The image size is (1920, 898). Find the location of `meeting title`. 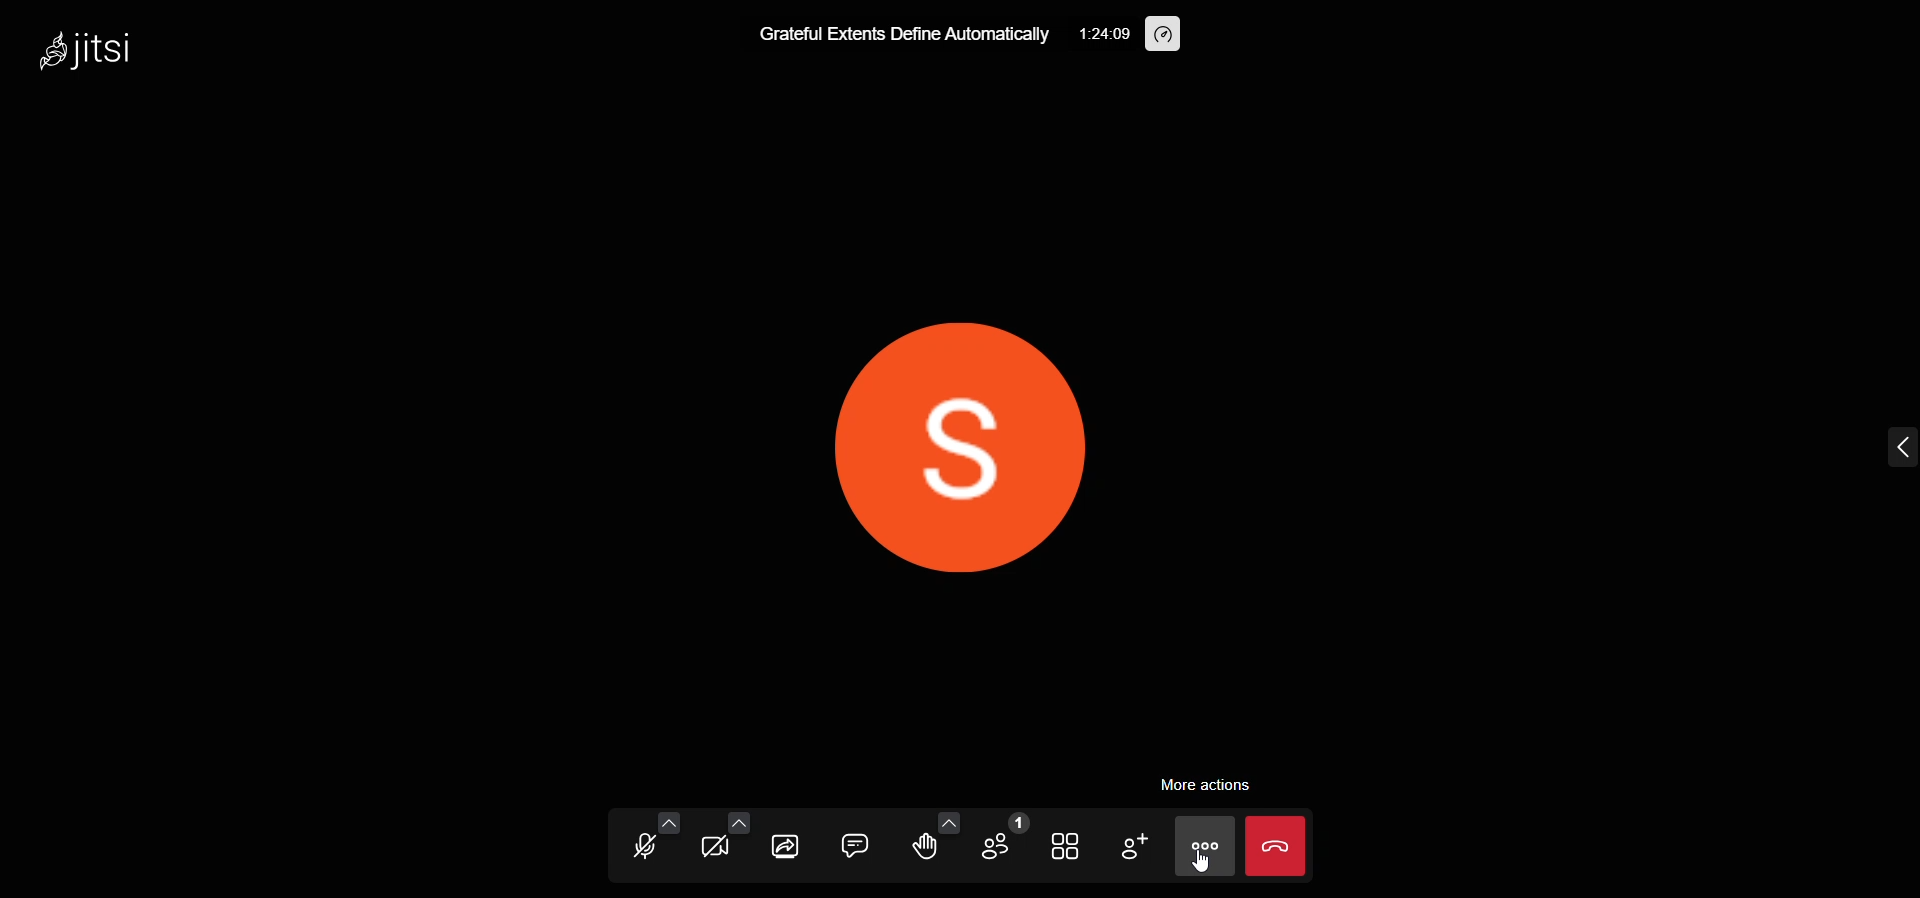

meeting title is located at coordinates (896, 38).